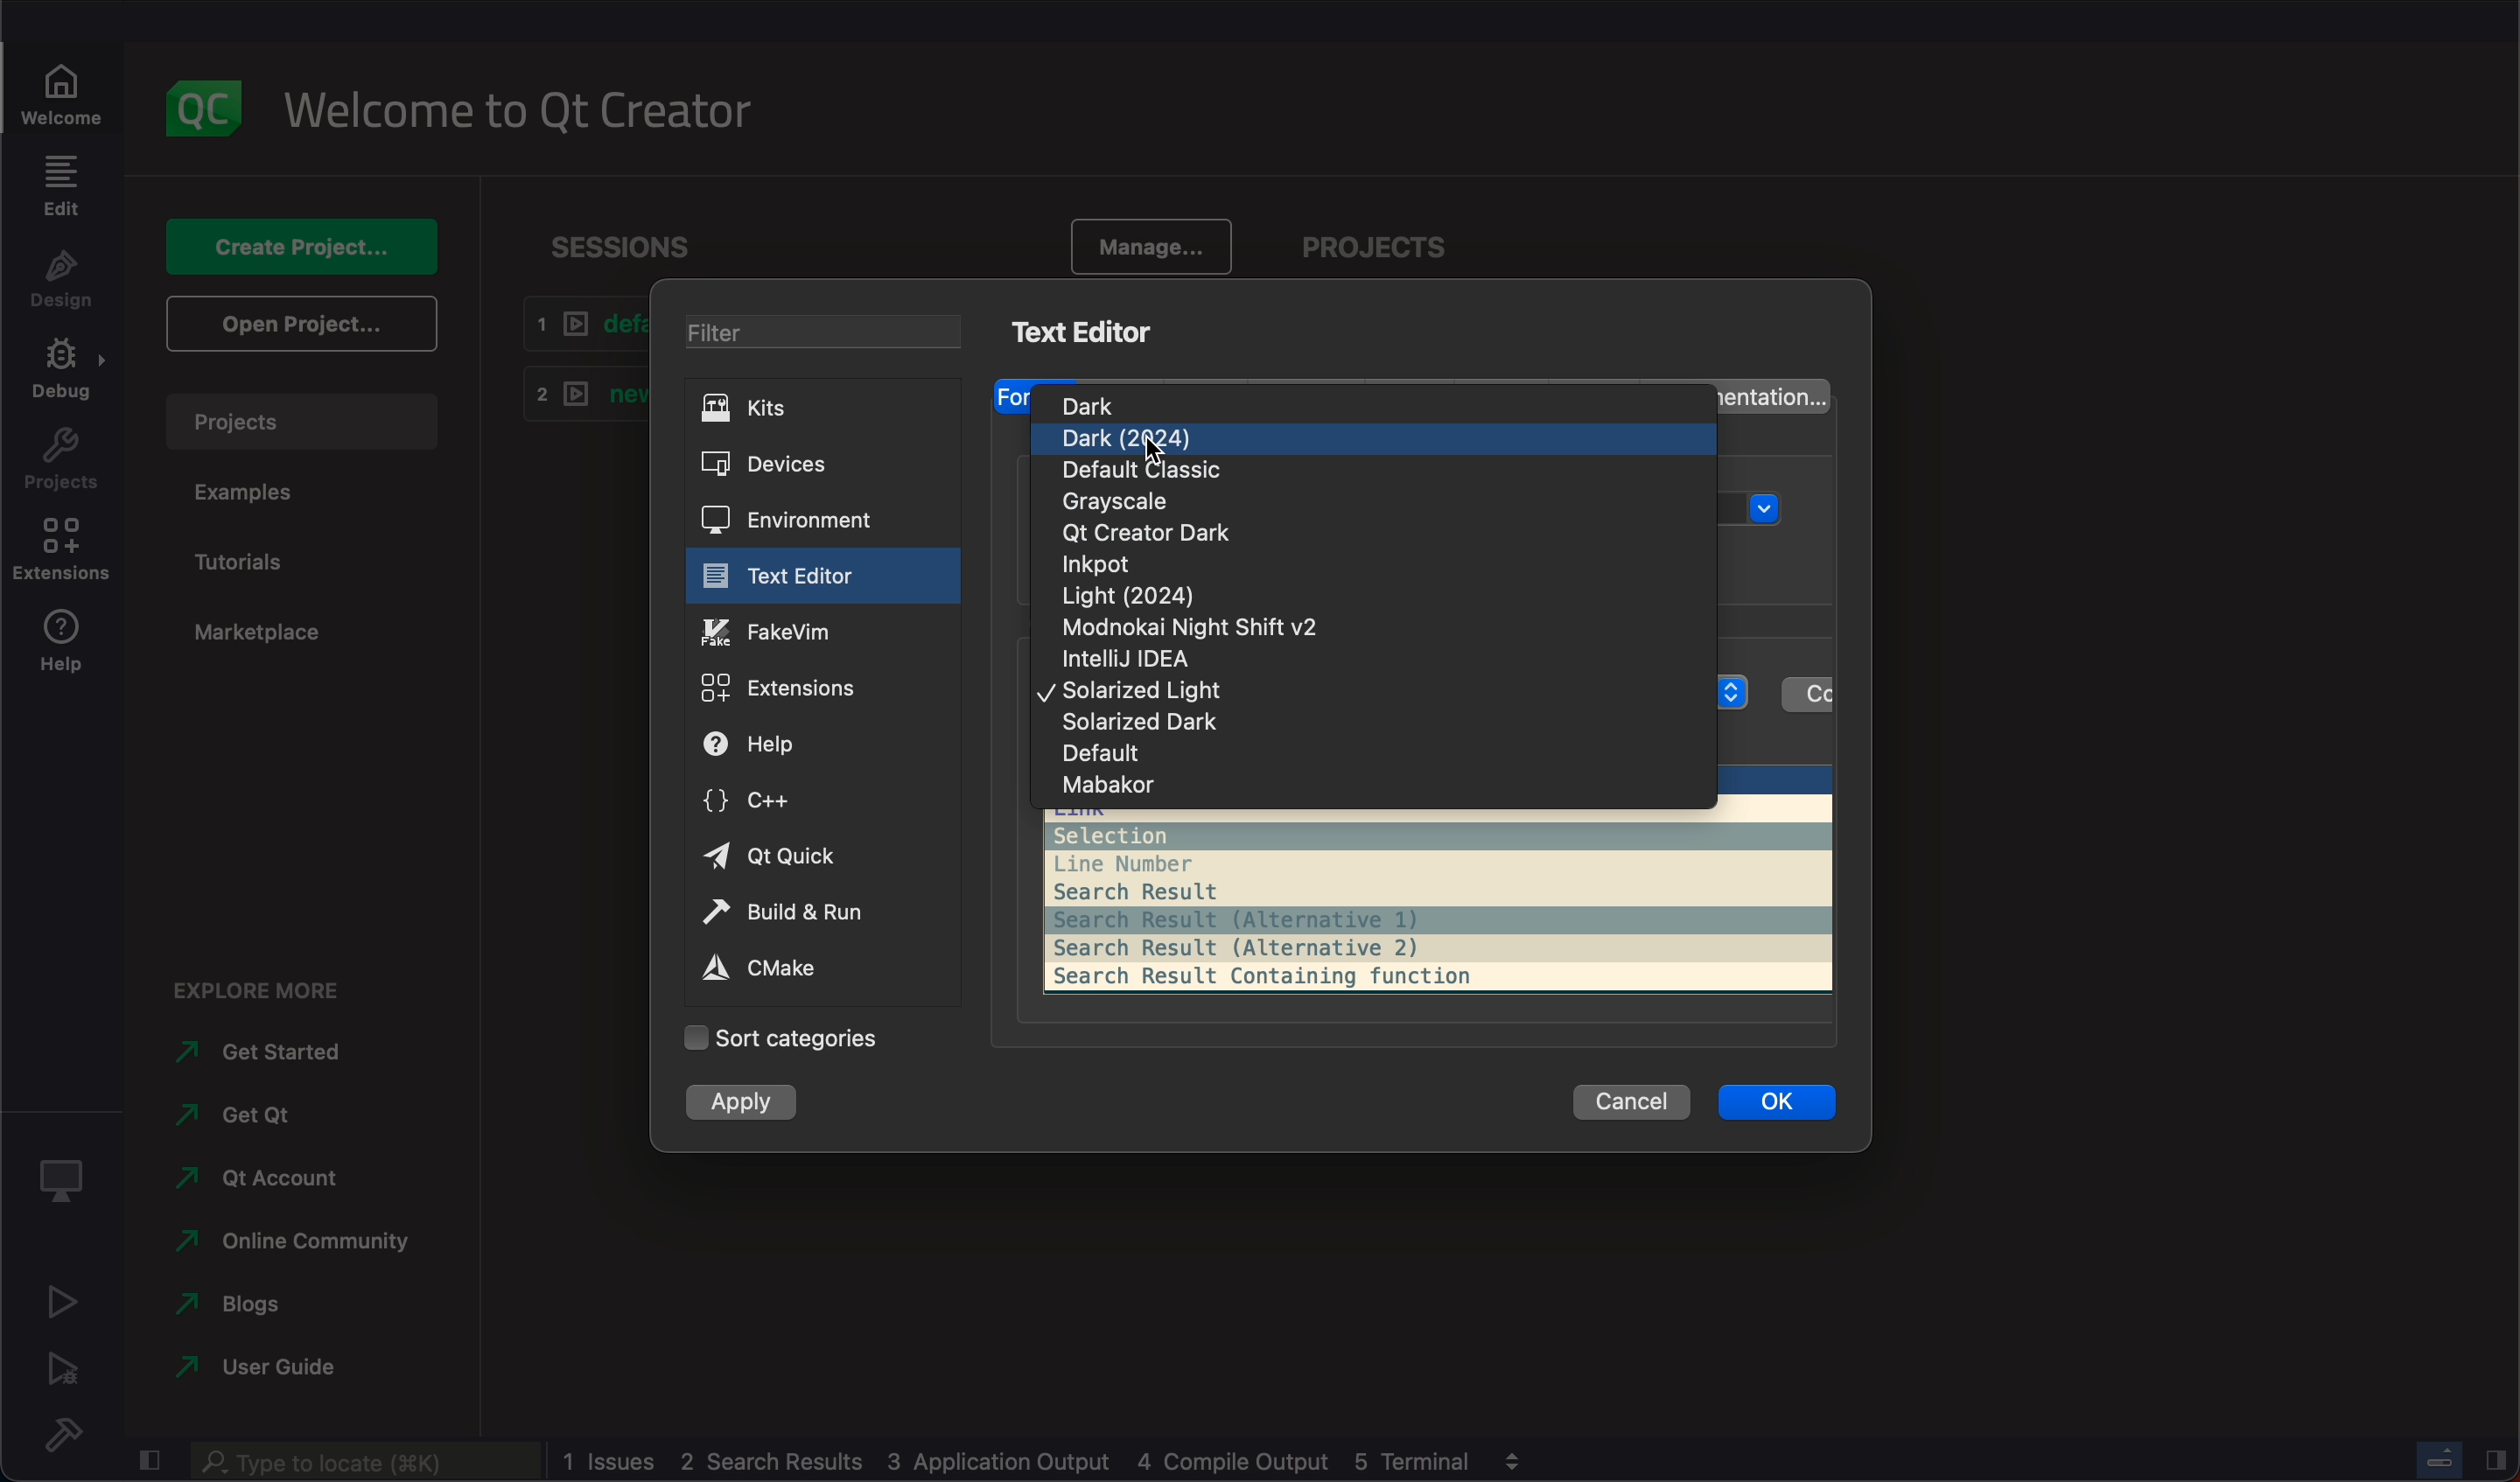 This screenshot has width=2520, height=1482. Describe the element at coordinates (1732, 691) in the screenshot. I see `menu` at that location.